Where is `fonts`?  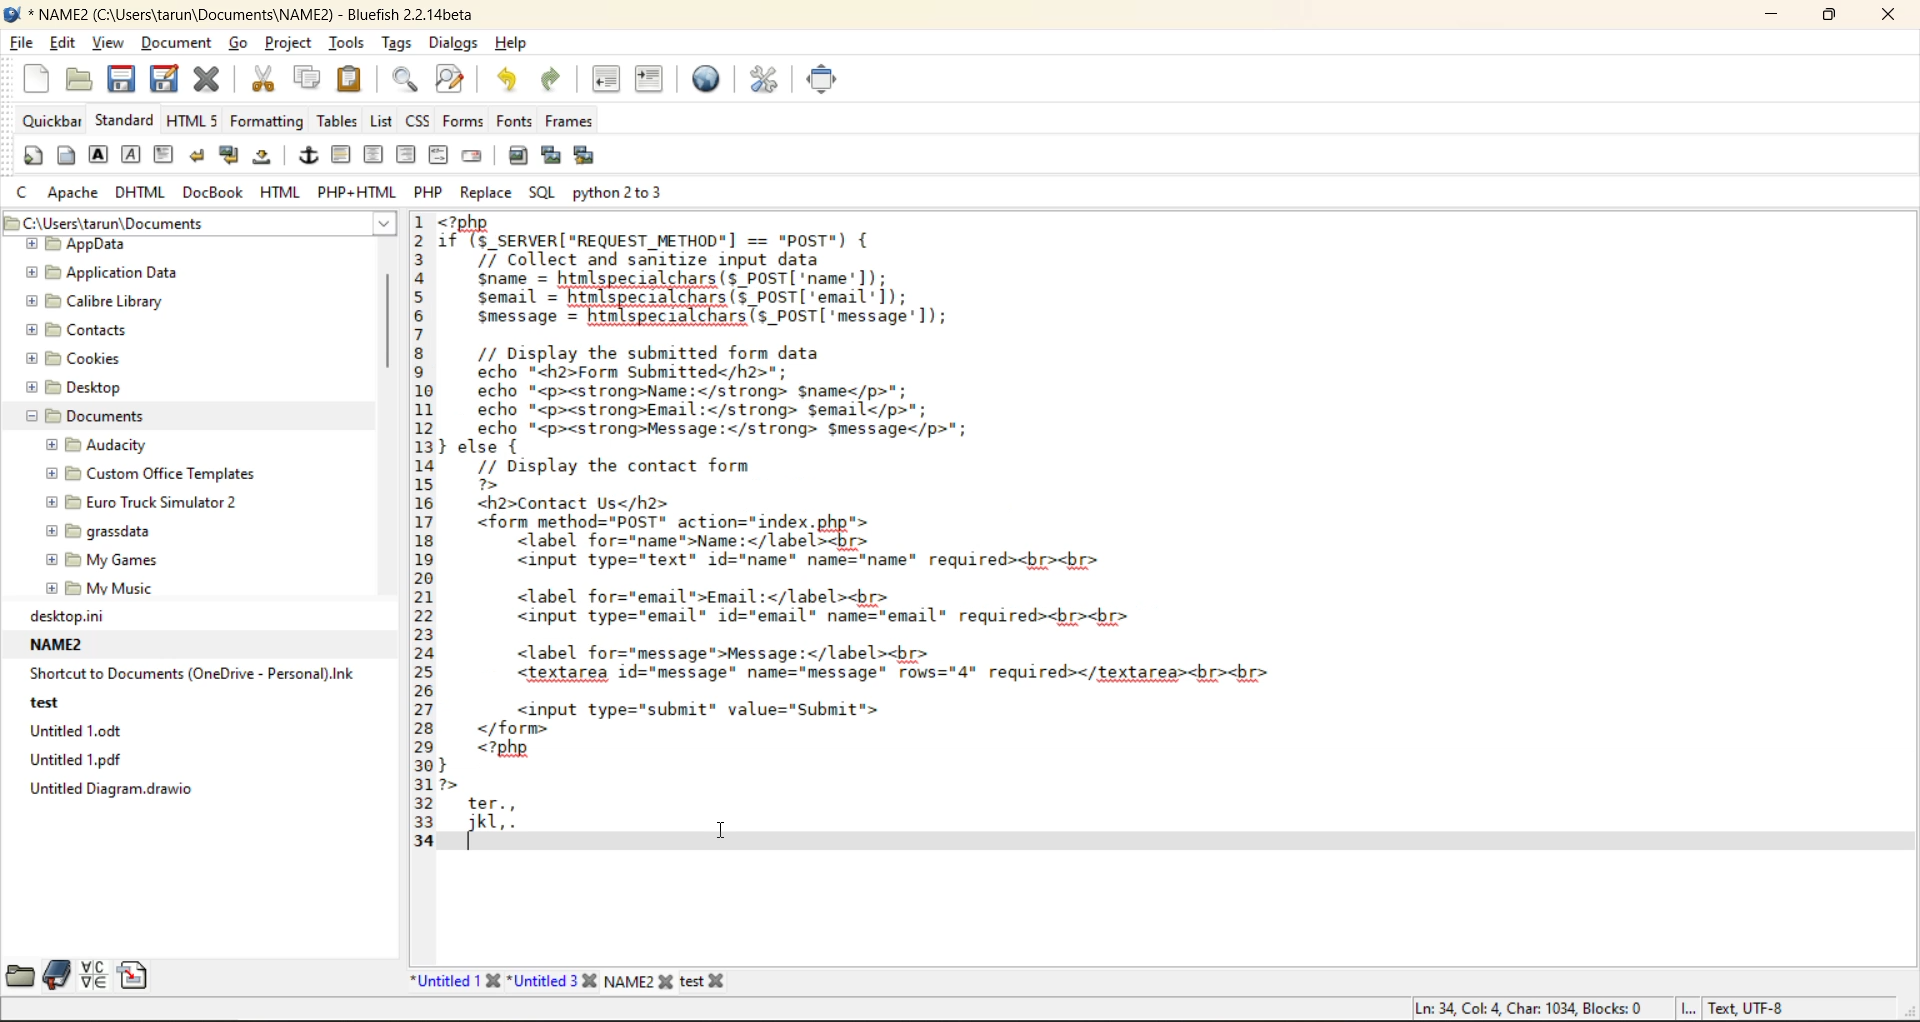 fonts is located at coordinates (515, 122).